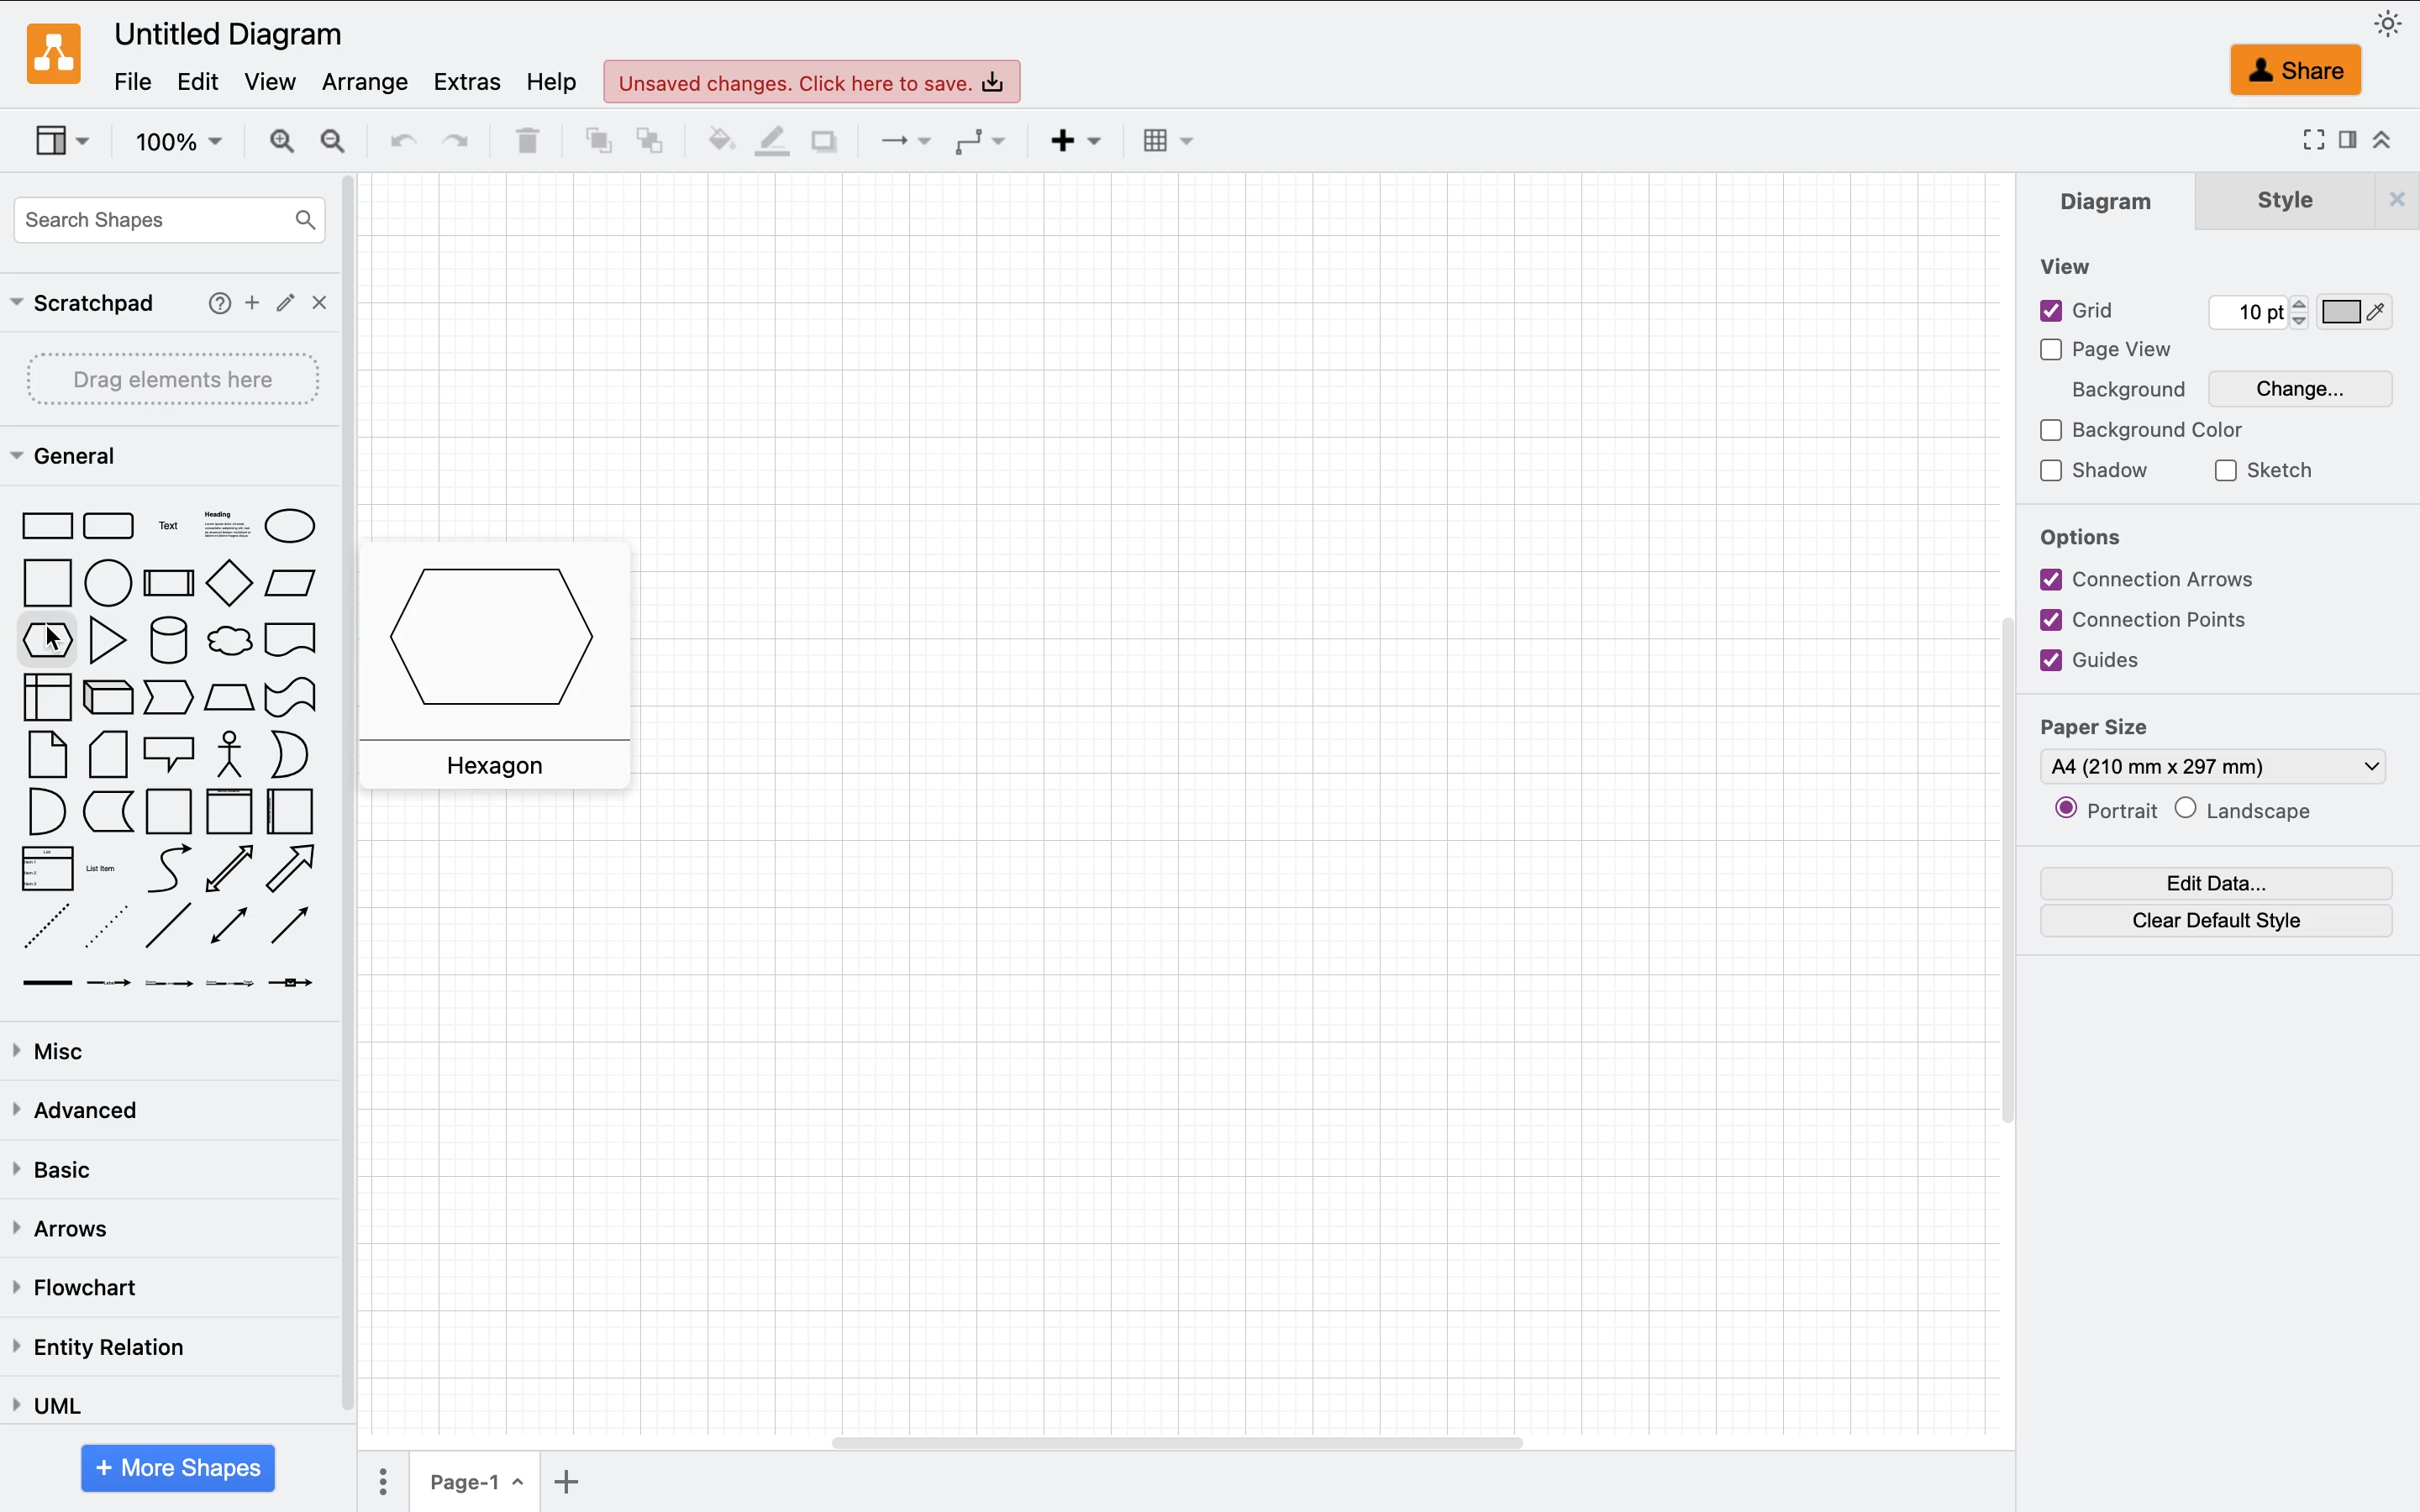  Describe the element at coordinates (527, 141) in the screenshot. I see `table` at that location.